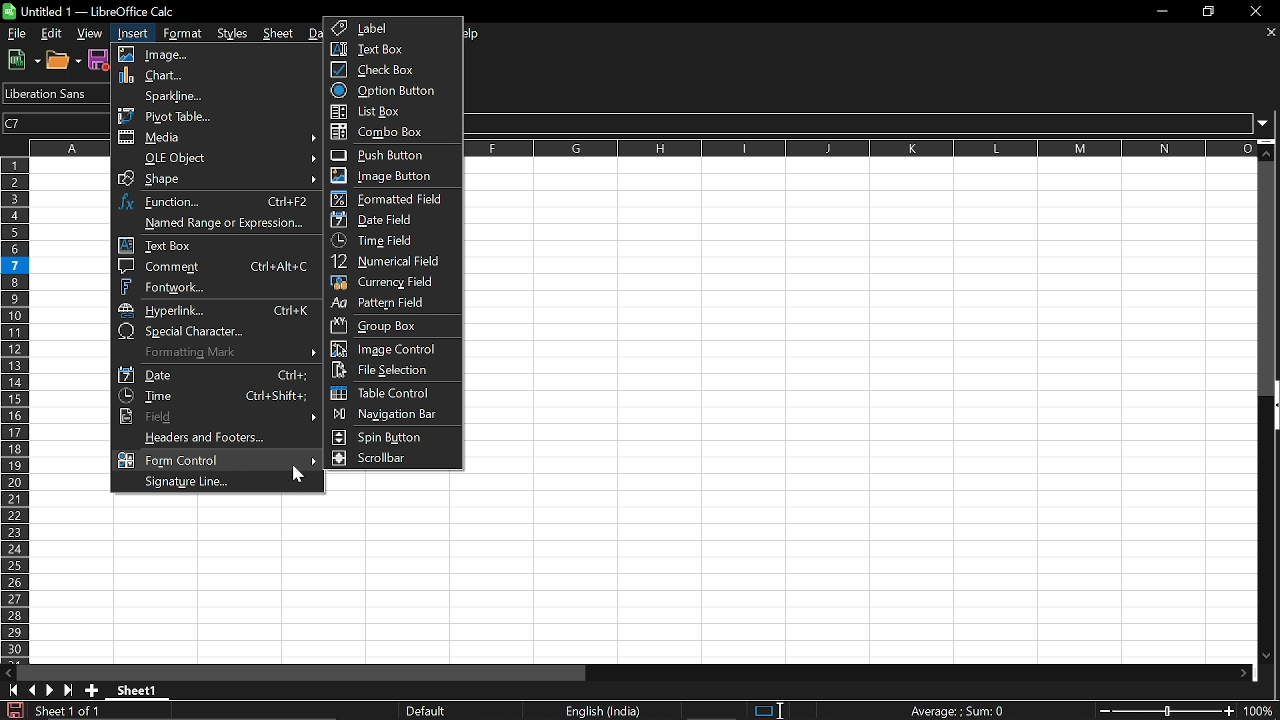 The height and width of the screenshot is (720, 1280). Describe the element at coordinates (218, 179) in the screenshot. I see `Shape` at that location.